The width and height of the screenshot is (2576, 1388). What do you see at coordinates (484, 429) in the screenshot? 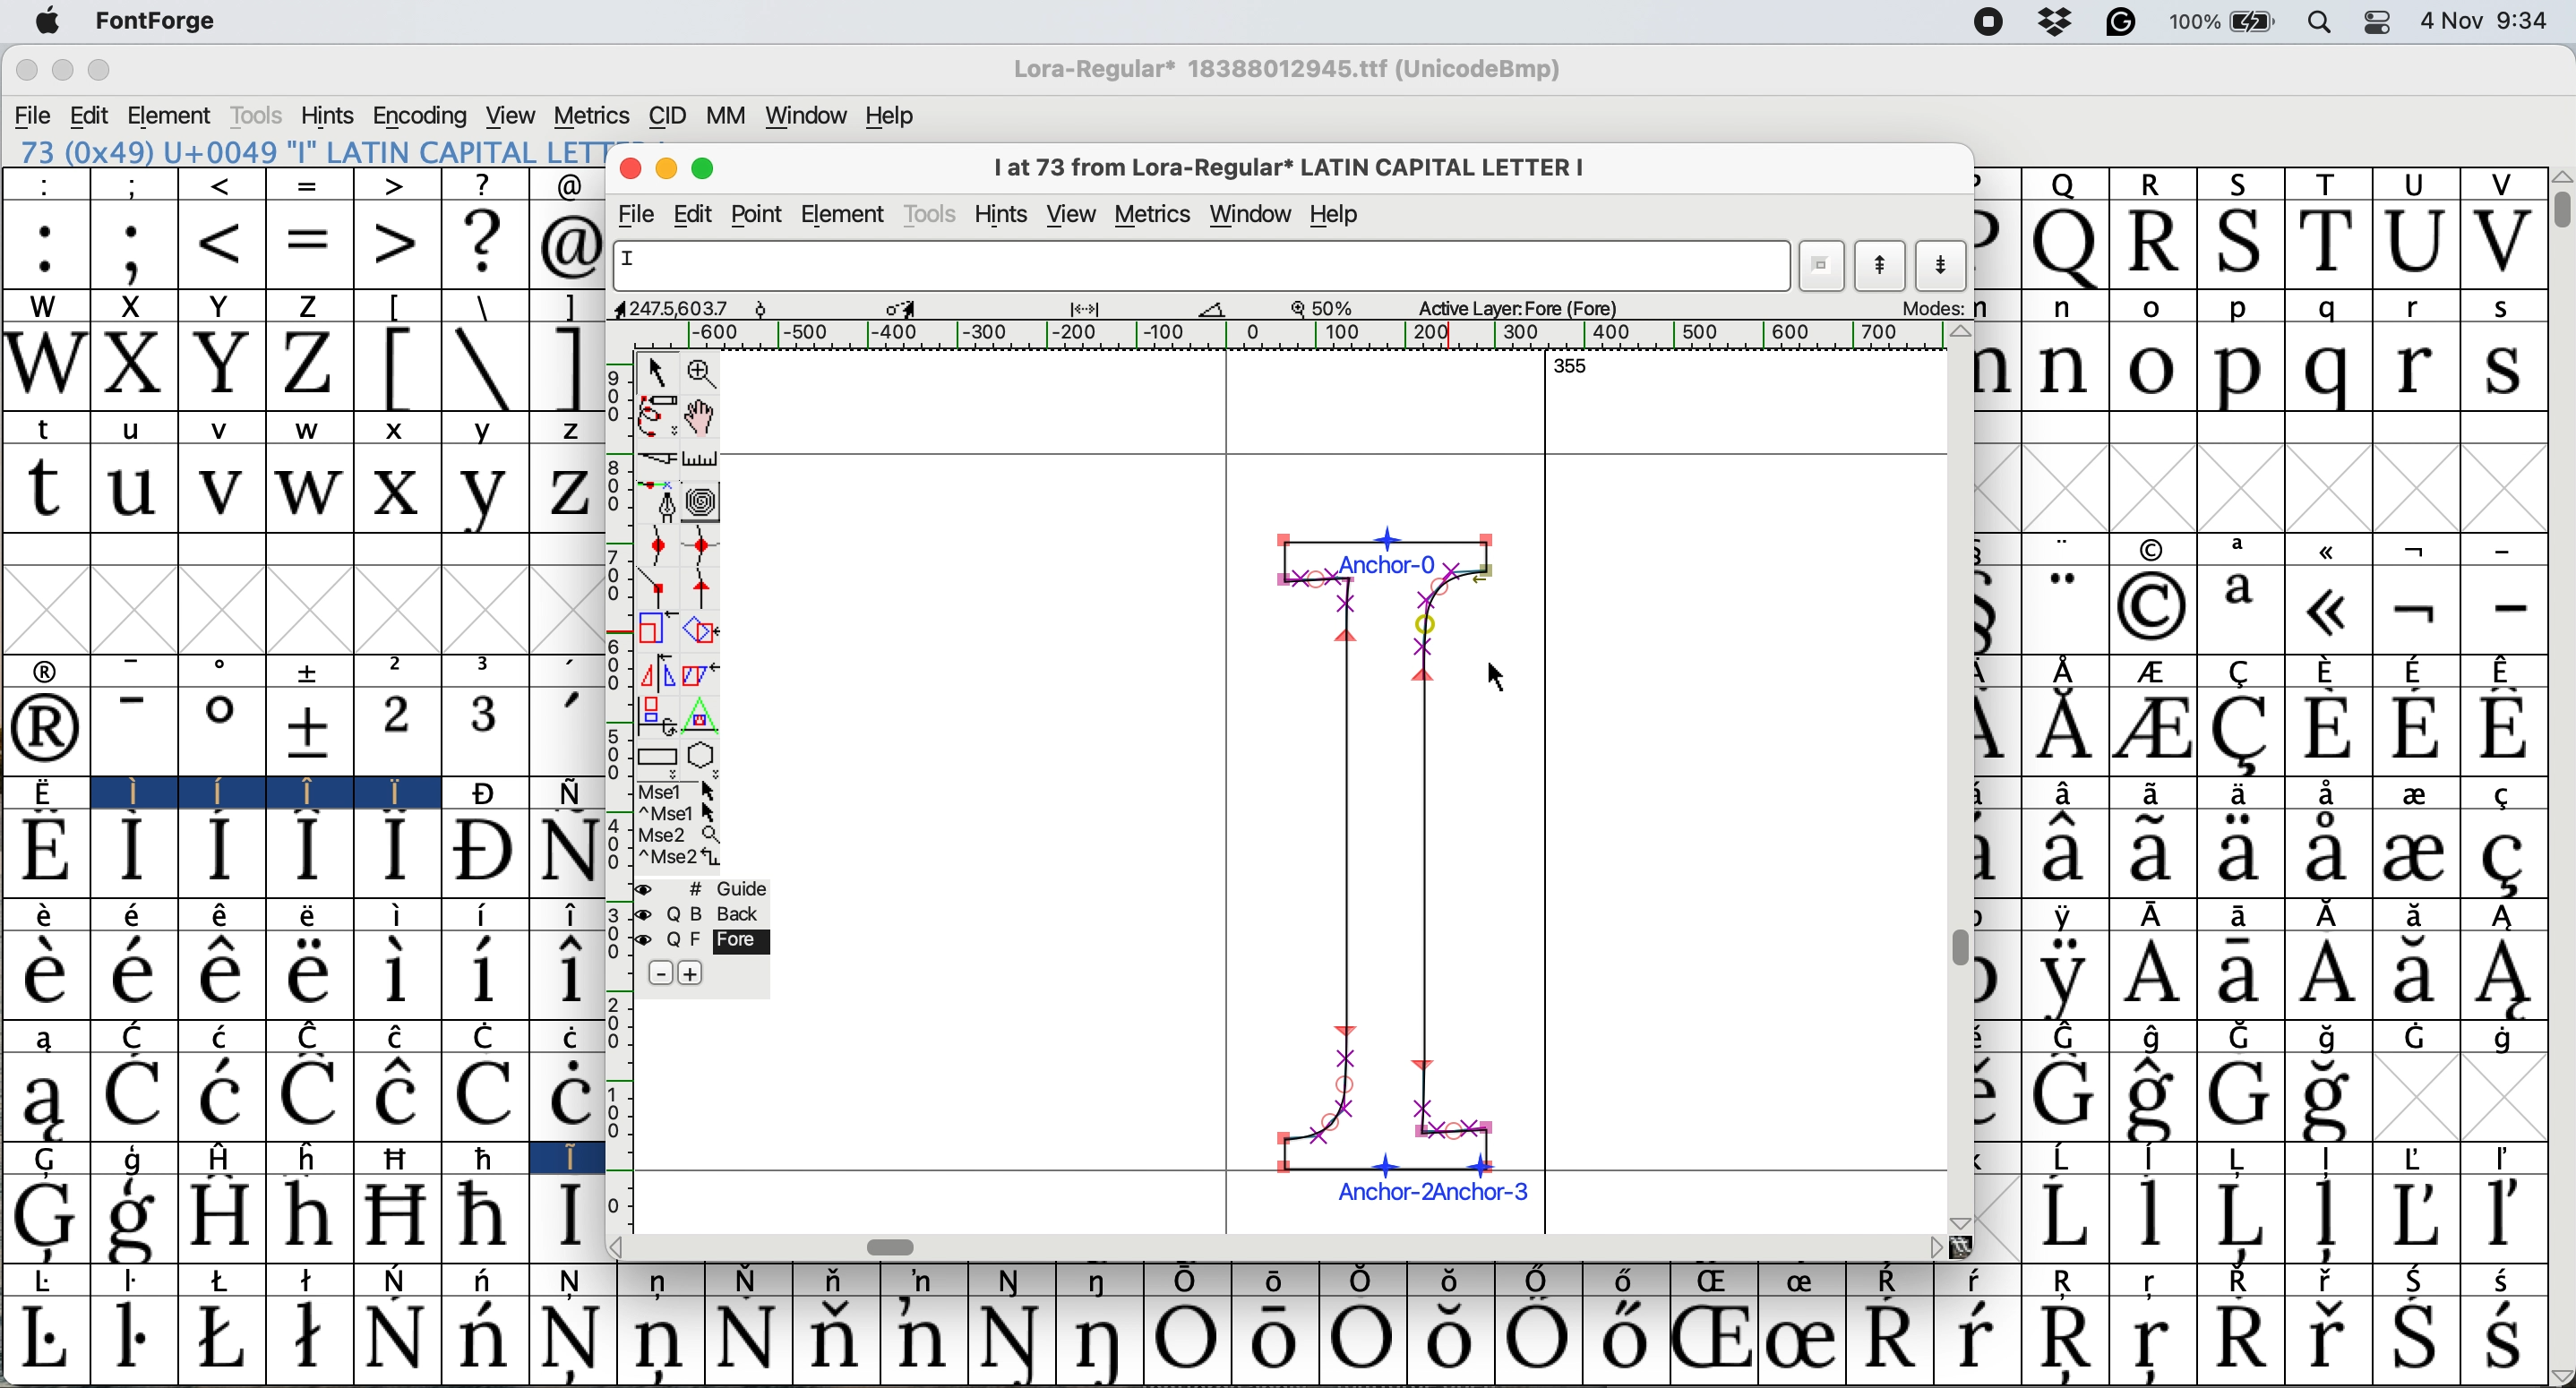
I see `y` at bounding box center [484, 429].